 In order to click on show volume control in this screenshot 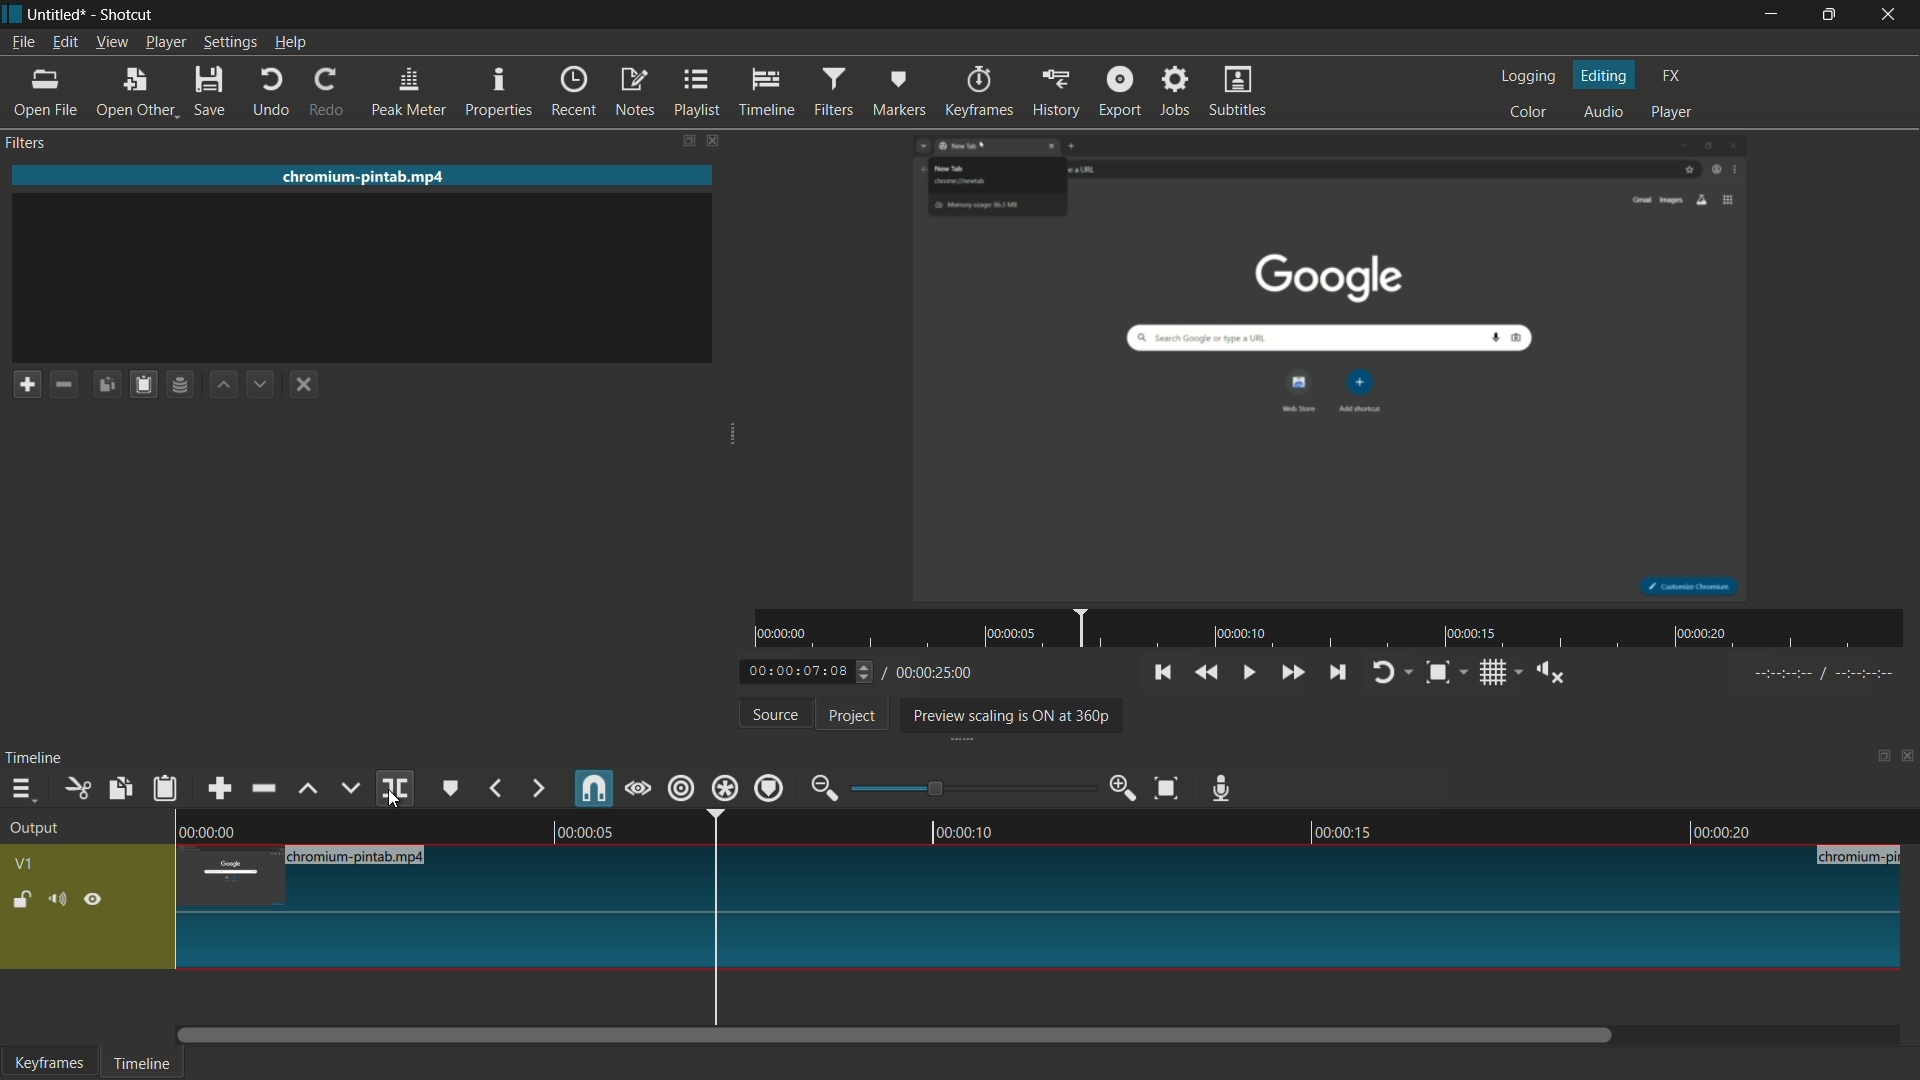, I will do `click(1557, 672)`.